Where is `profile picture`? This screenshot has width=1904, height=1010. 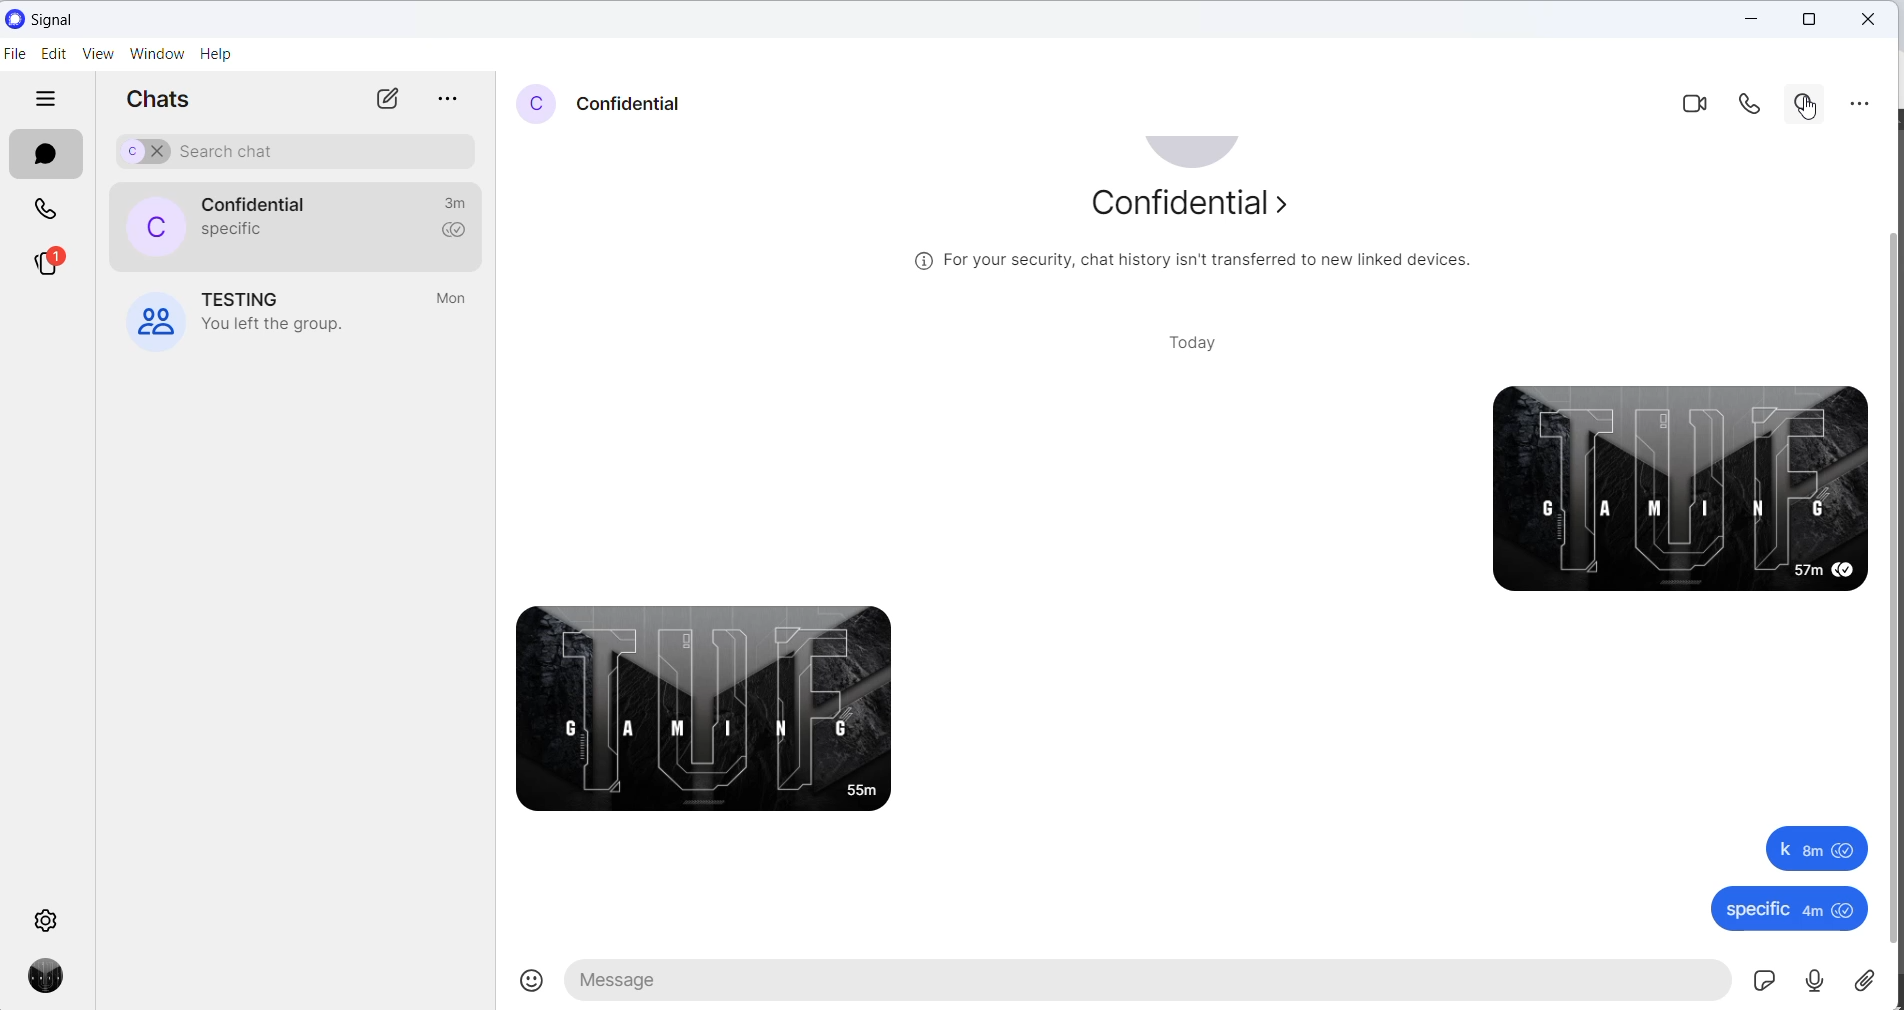 profile picture is located at coordinates (159, 319).